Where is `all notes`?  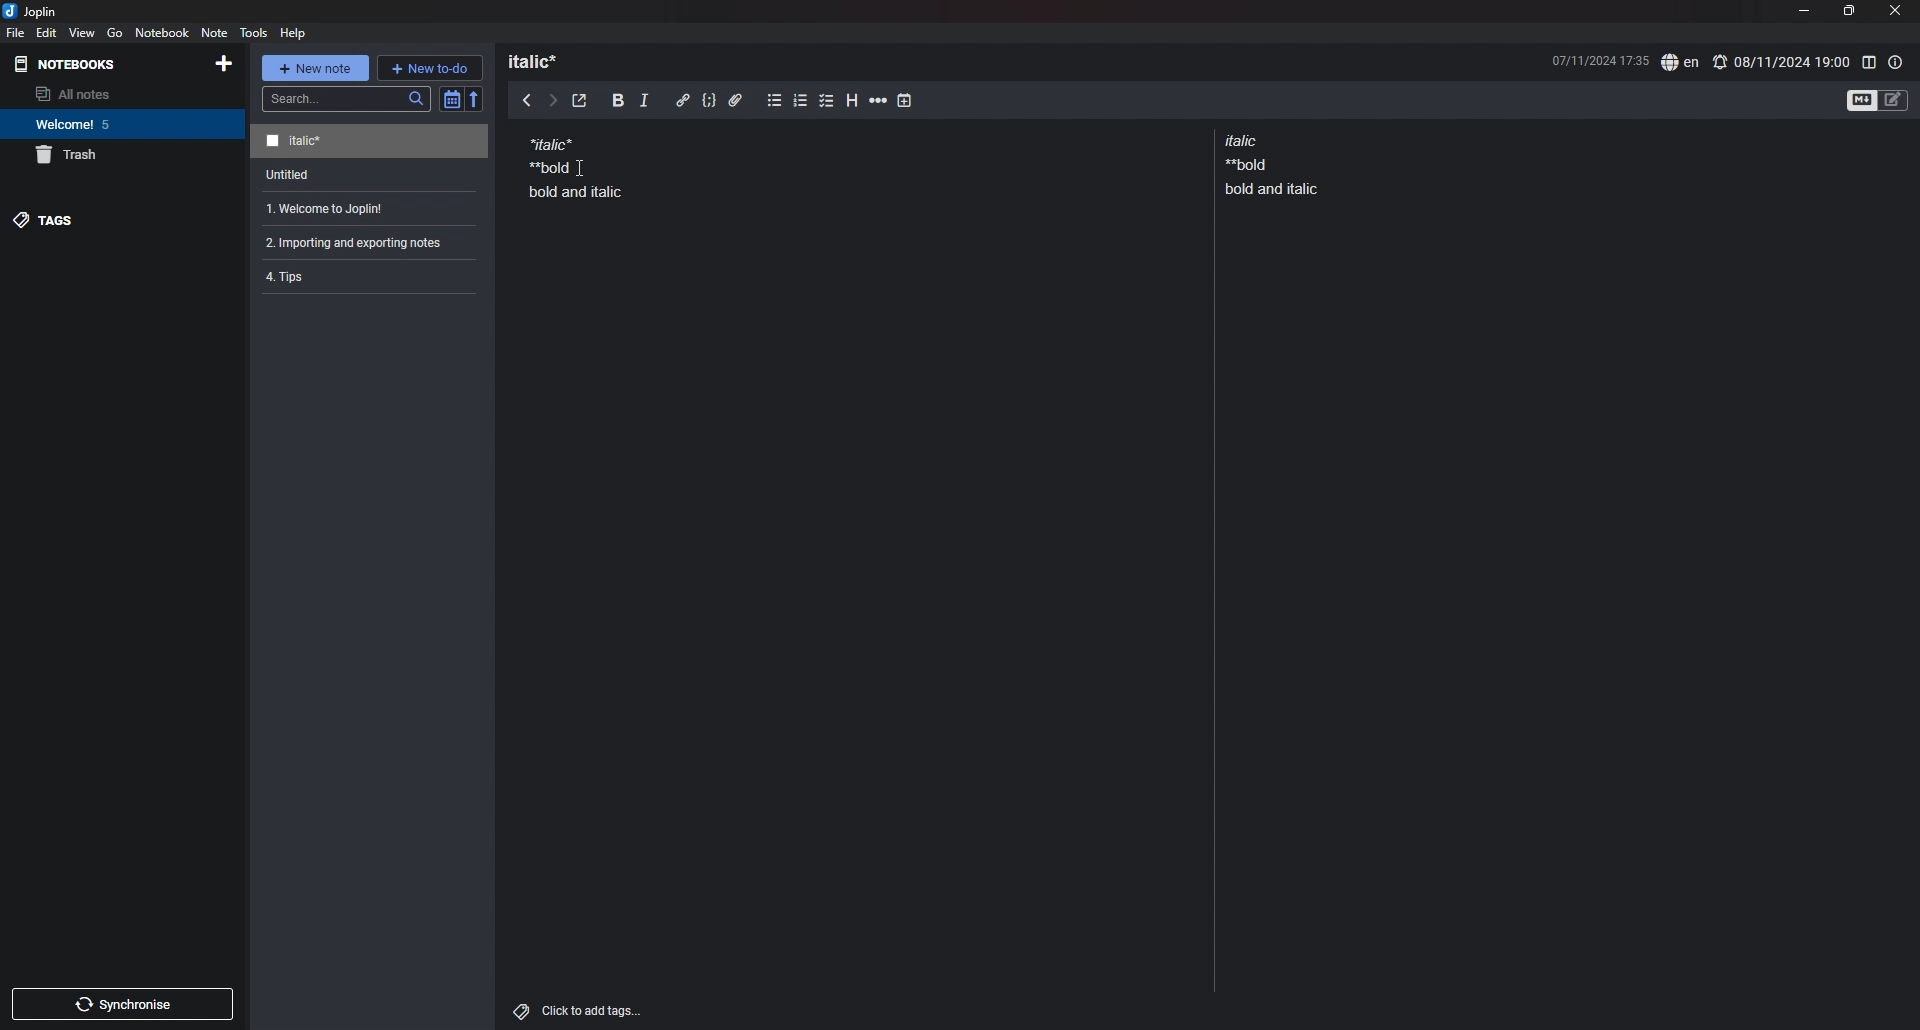
all notes is located at coordinates (117, 94).